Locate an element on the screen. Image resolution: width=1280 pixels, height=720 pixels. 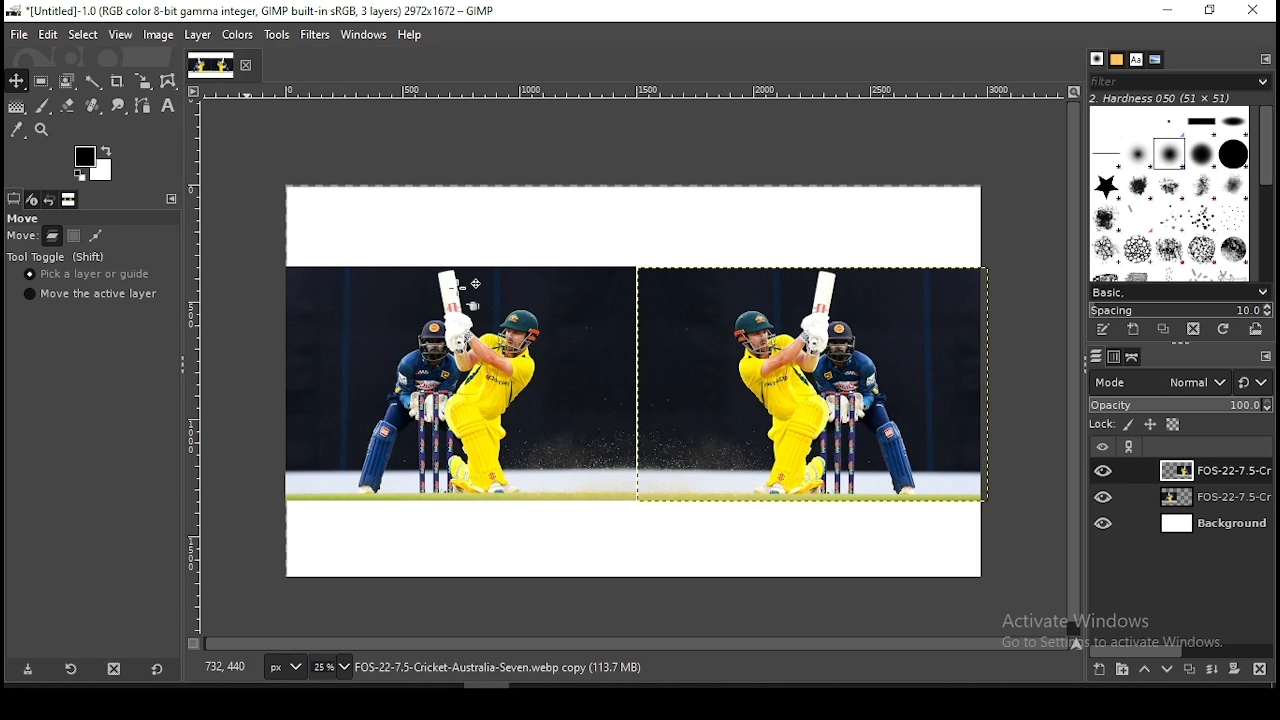
lock is located at coordinates (1100, 425).